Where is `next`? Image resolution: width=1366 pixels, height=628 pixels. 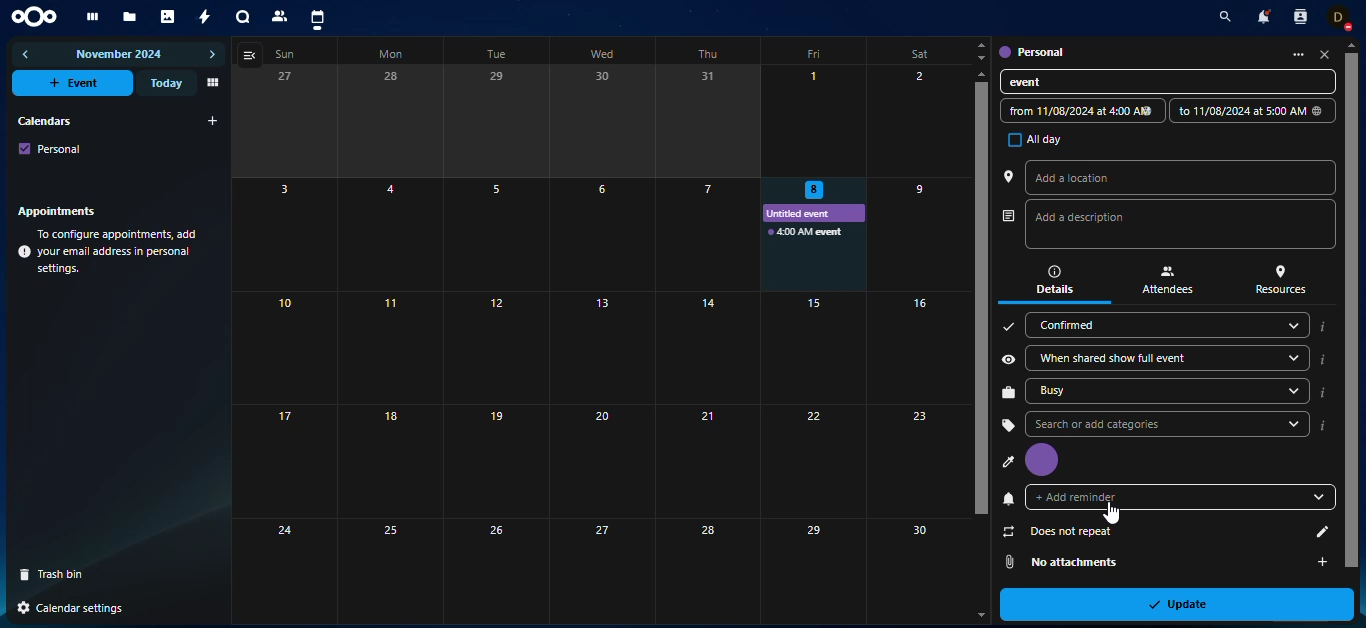 next is located at coordinates (212, 55).